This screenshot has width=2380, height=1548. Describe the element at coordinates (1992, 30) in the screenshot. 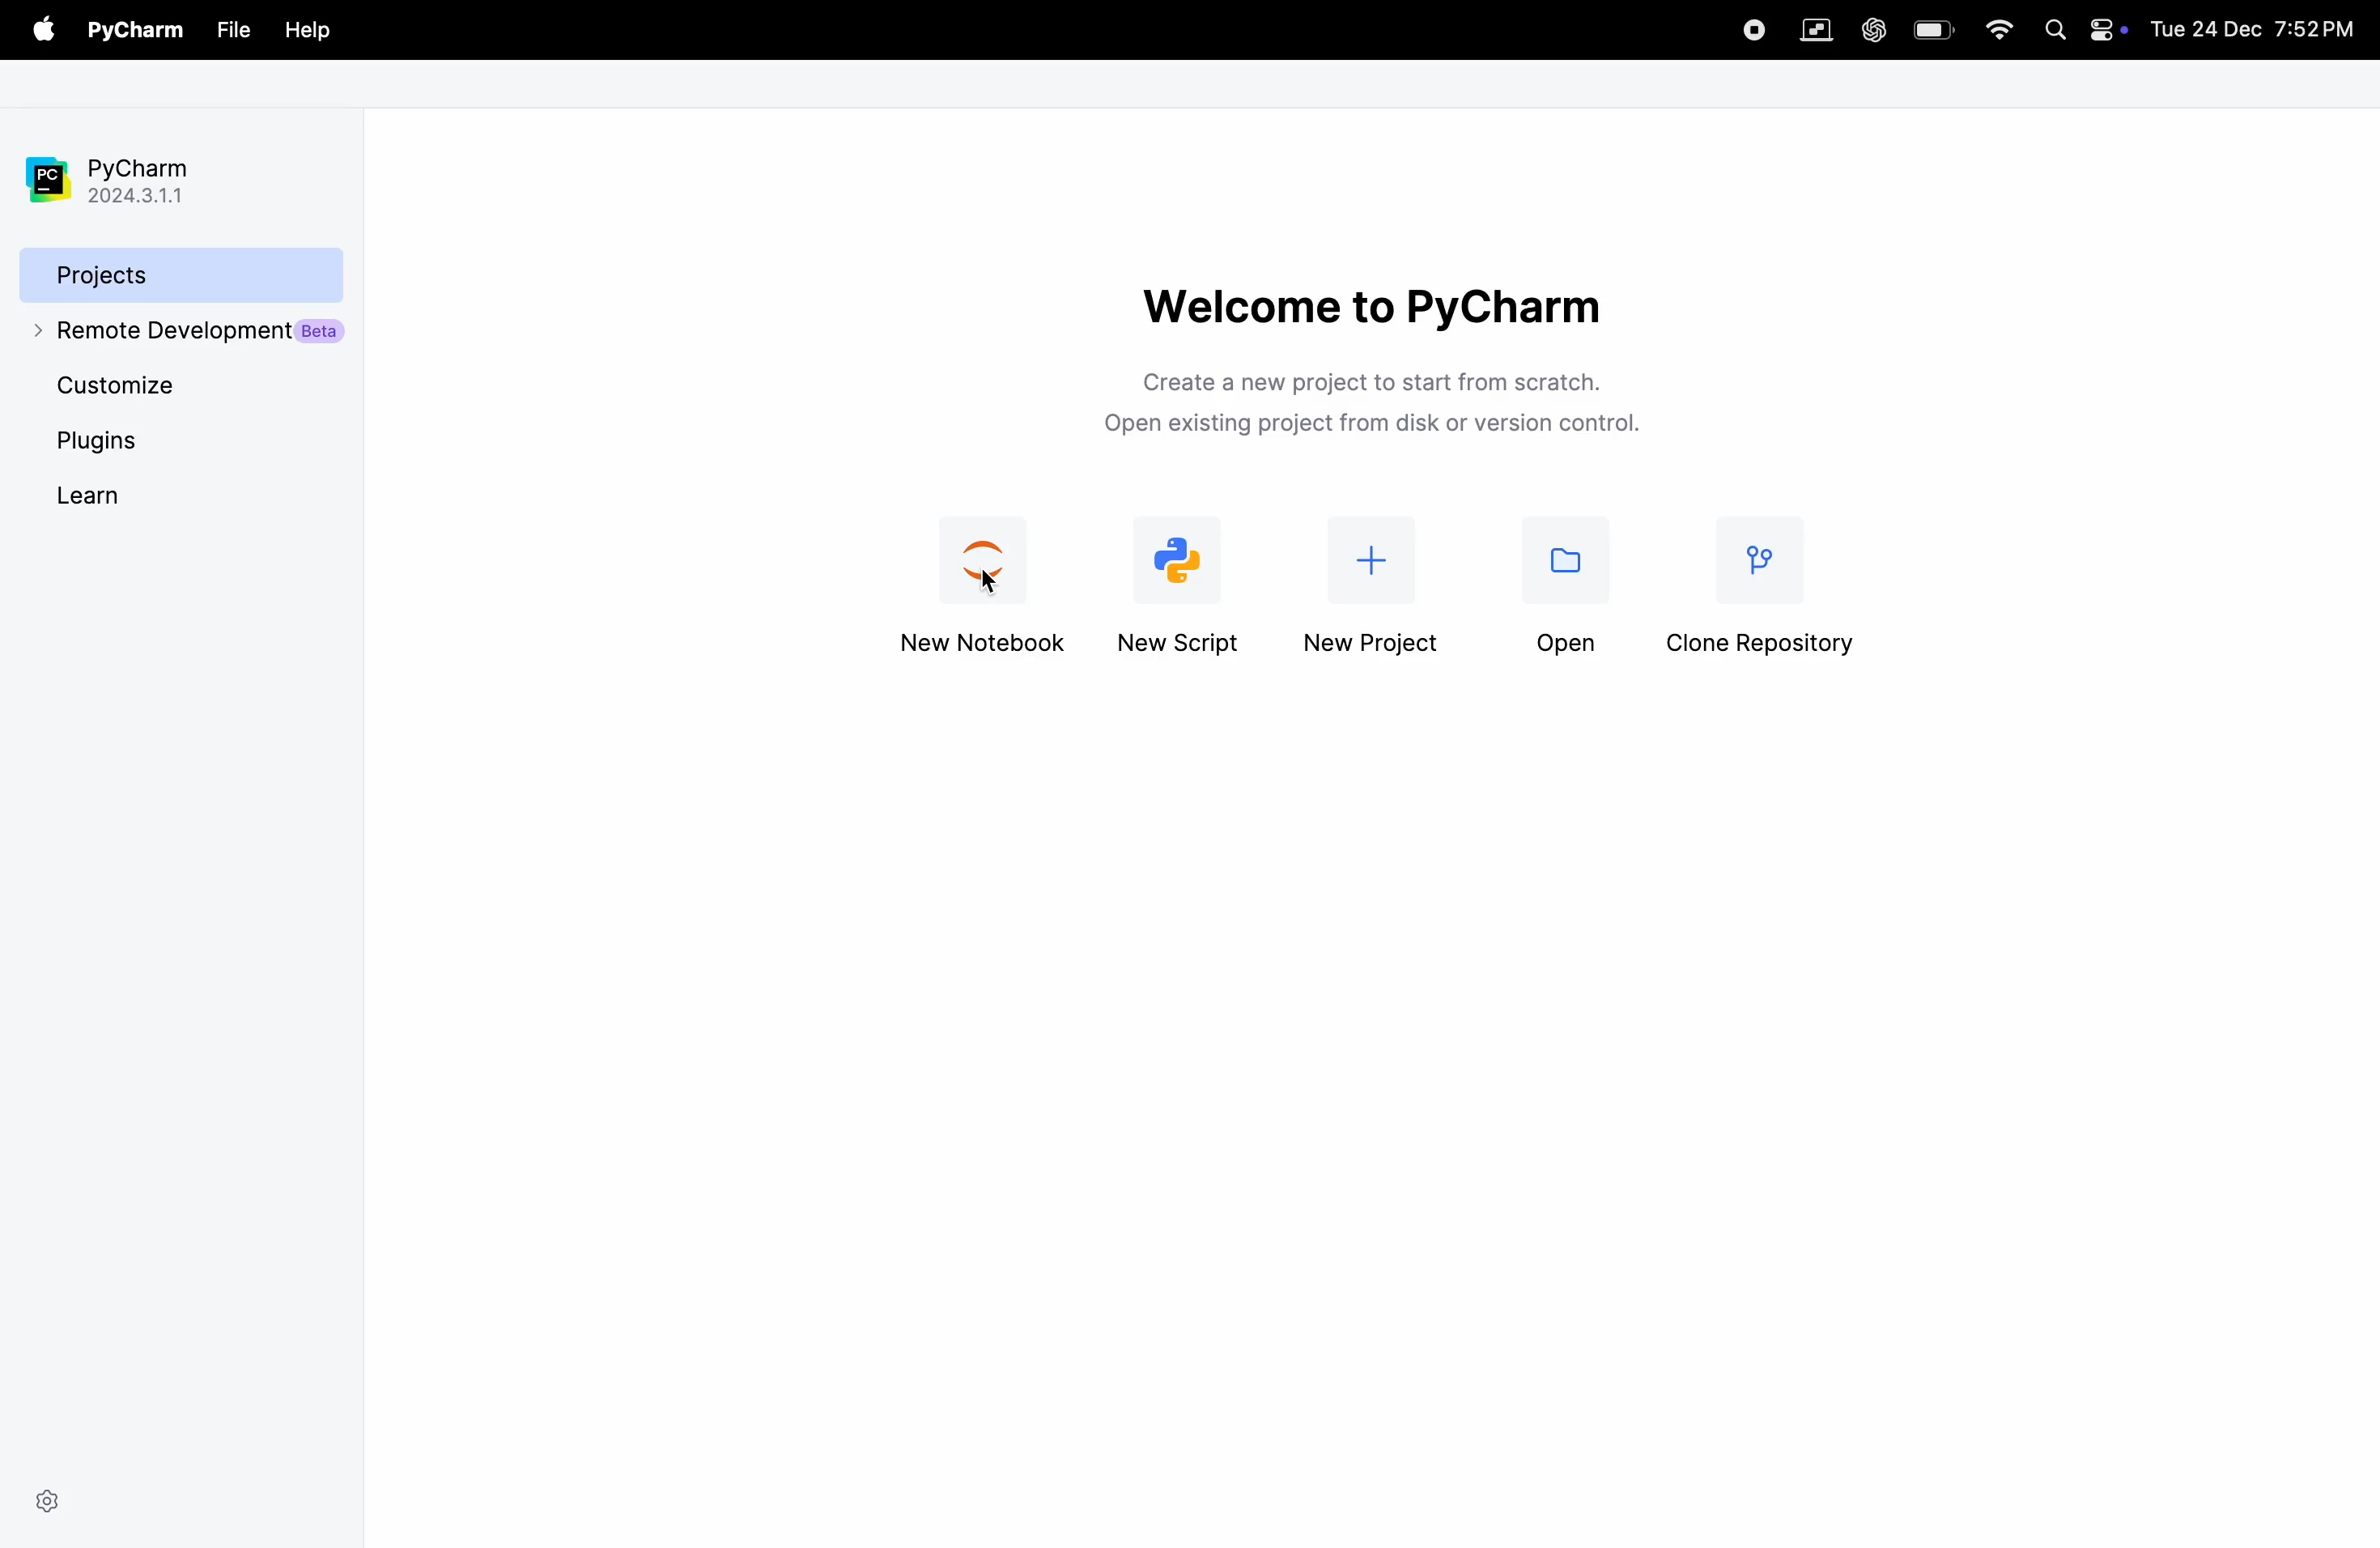

I see `wifi` at that location.